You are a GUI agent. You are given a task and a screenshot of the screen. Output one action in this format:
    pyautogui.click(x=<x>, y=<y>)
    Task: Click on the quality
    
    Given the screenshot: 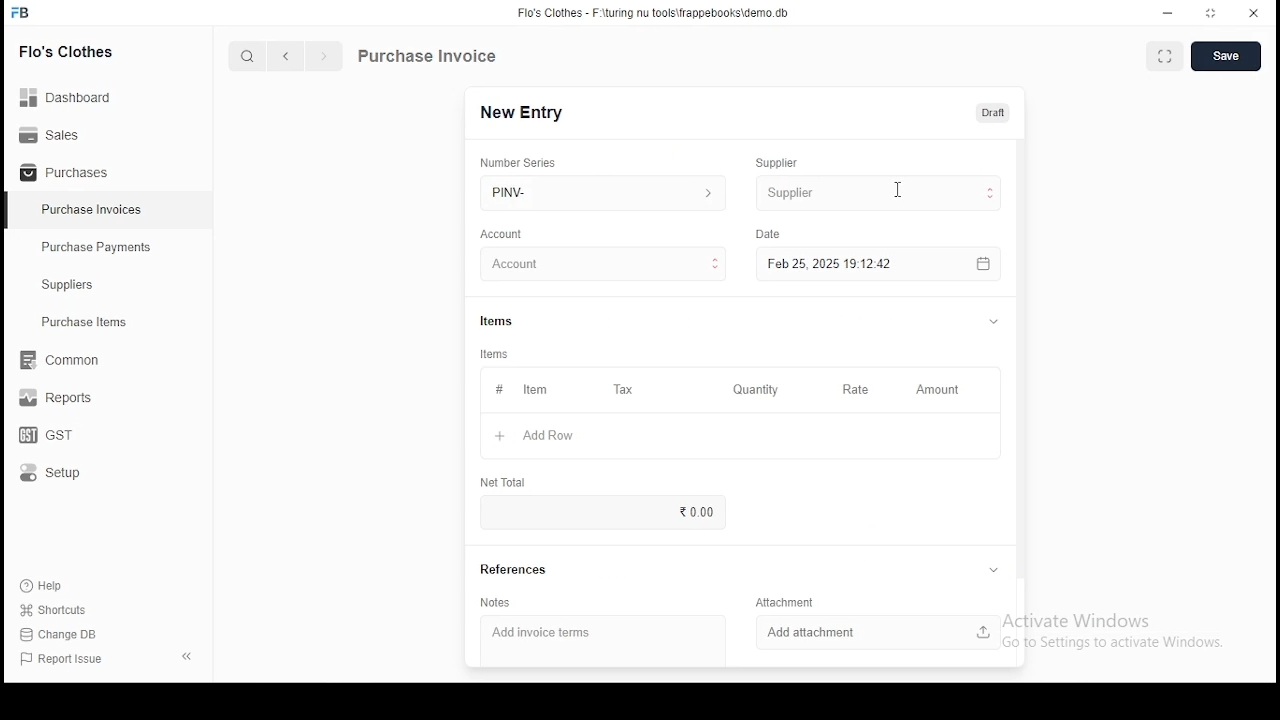 What is the action you would take?
    pyautogui.click(x=756, y=390)
    